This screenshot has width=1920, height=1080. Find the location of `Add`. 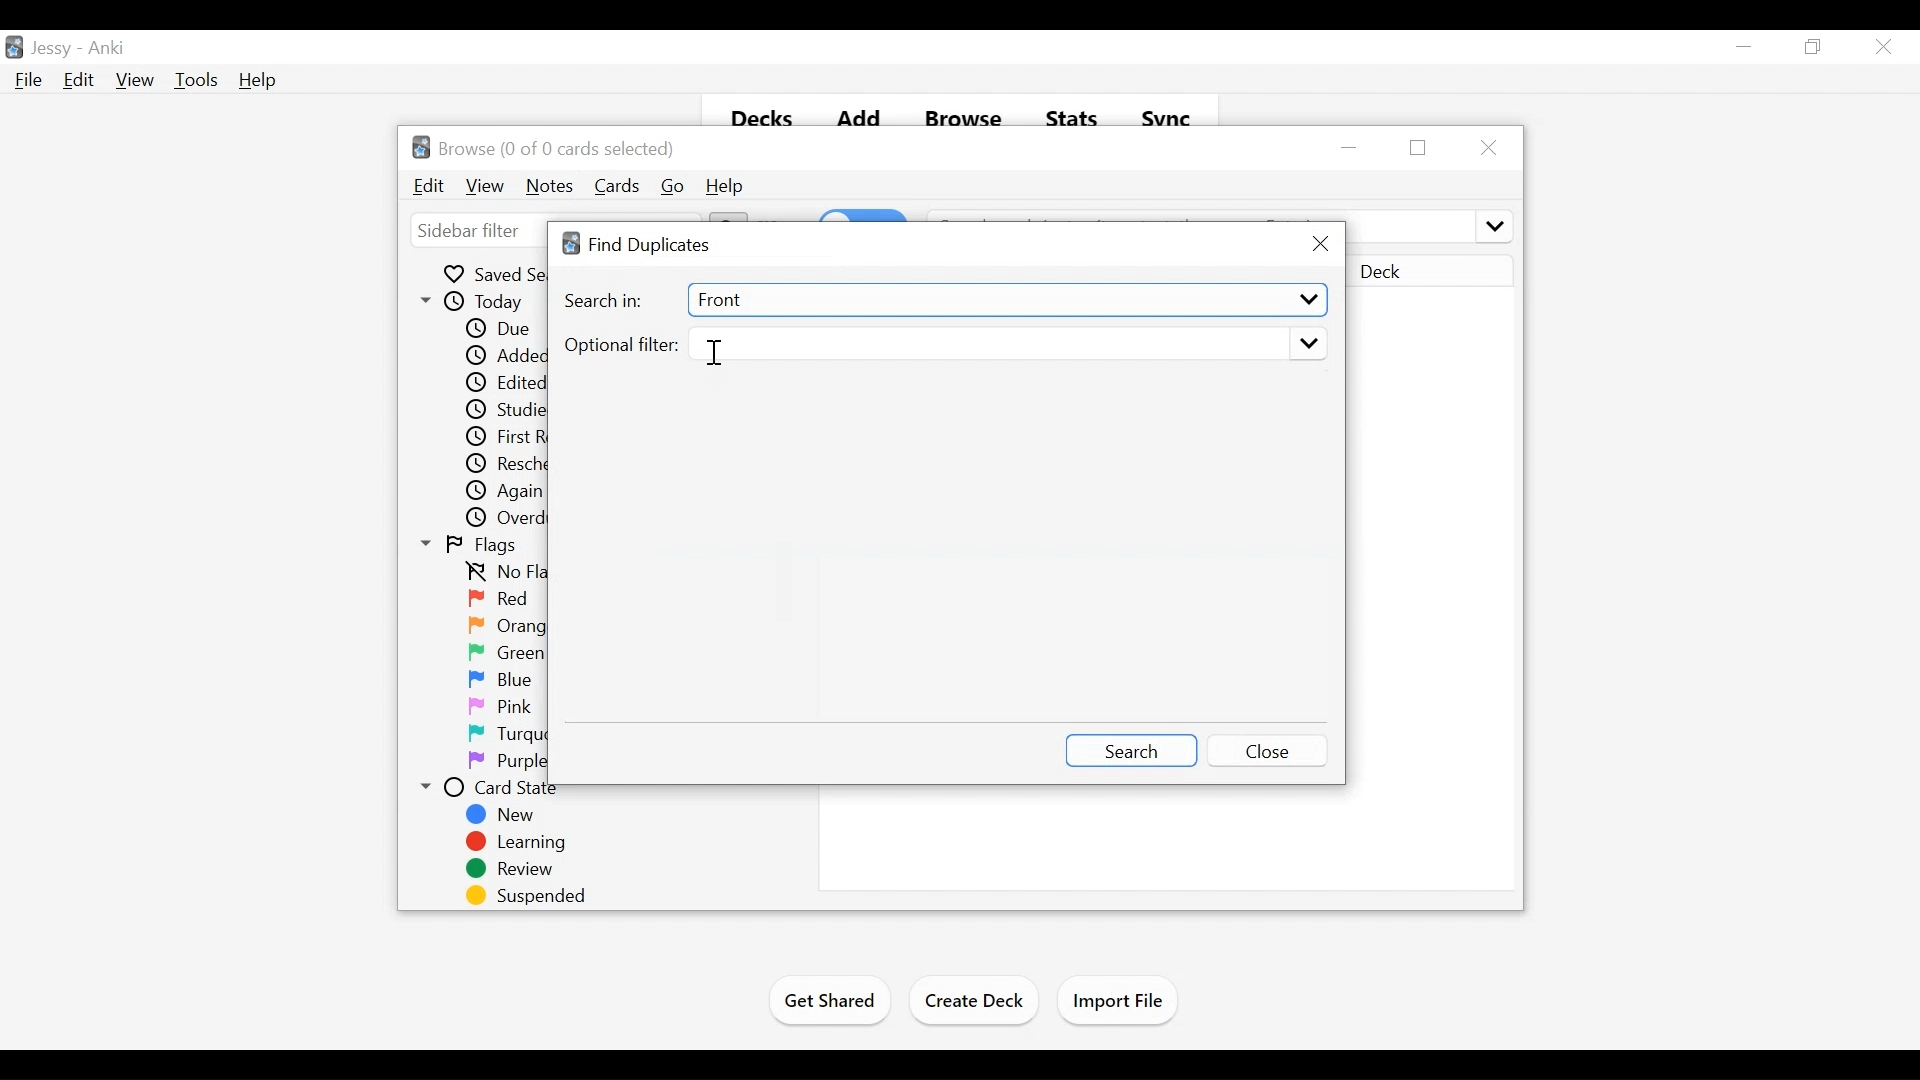

Add is located at coordinates (859, 114).